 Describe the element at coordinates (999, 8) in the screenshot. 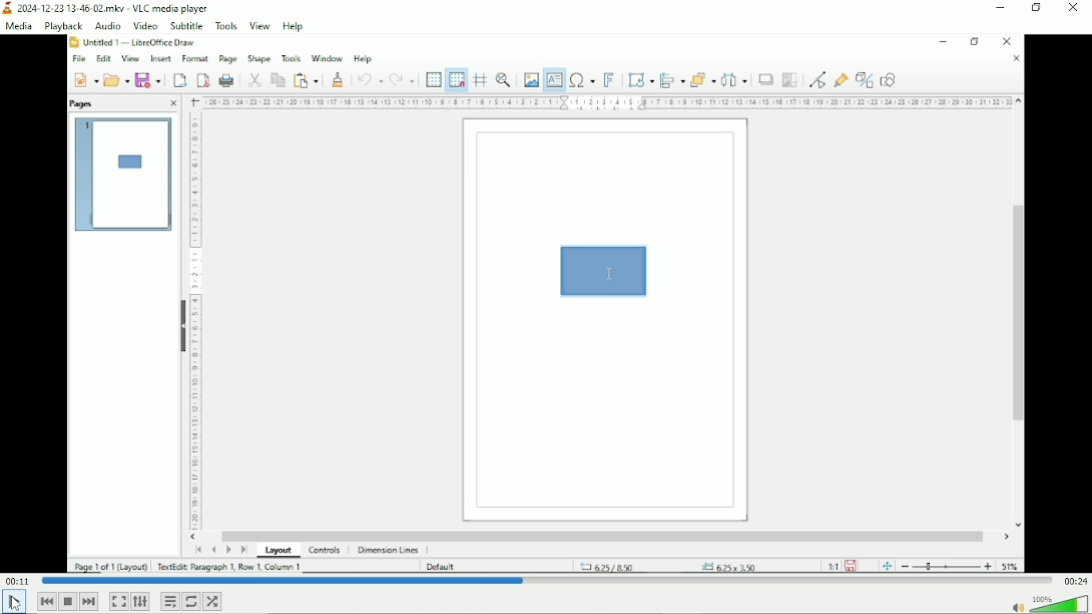

I see `Minimize` at that location.